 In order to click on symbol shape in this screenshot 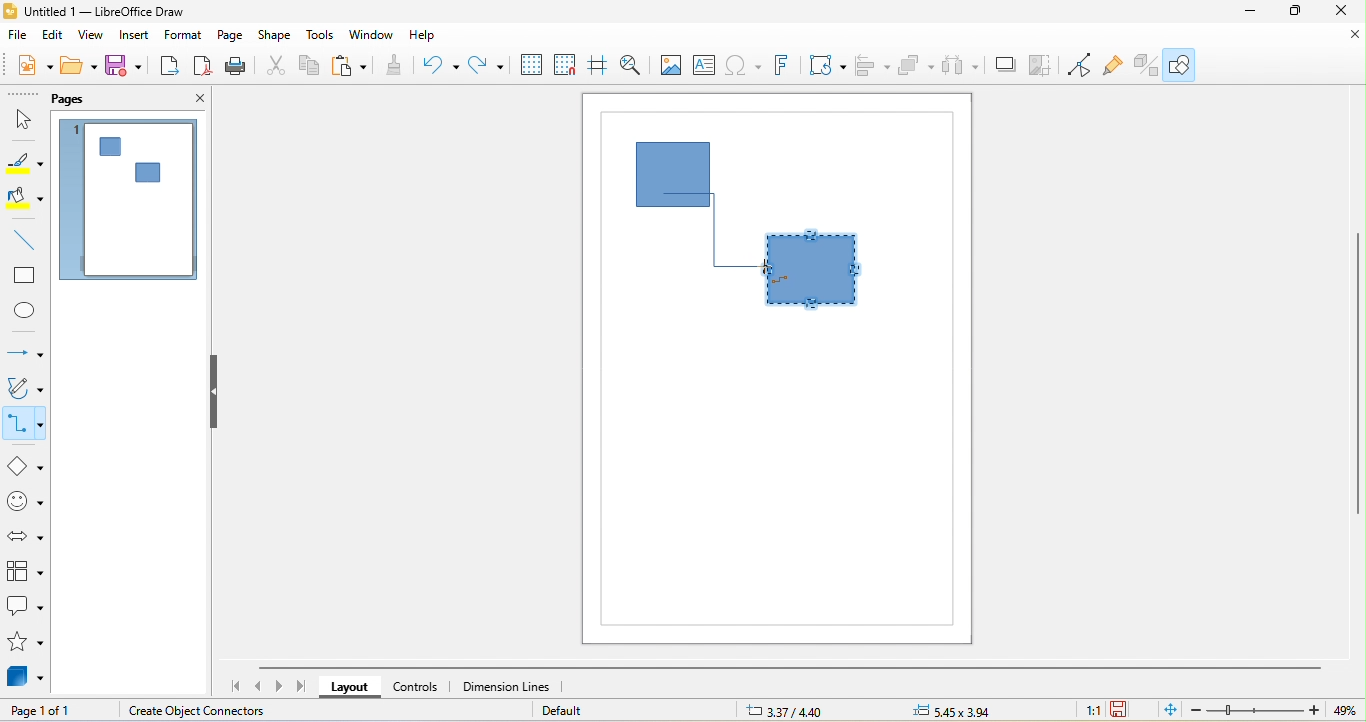, I will do `click(28, 502)`.